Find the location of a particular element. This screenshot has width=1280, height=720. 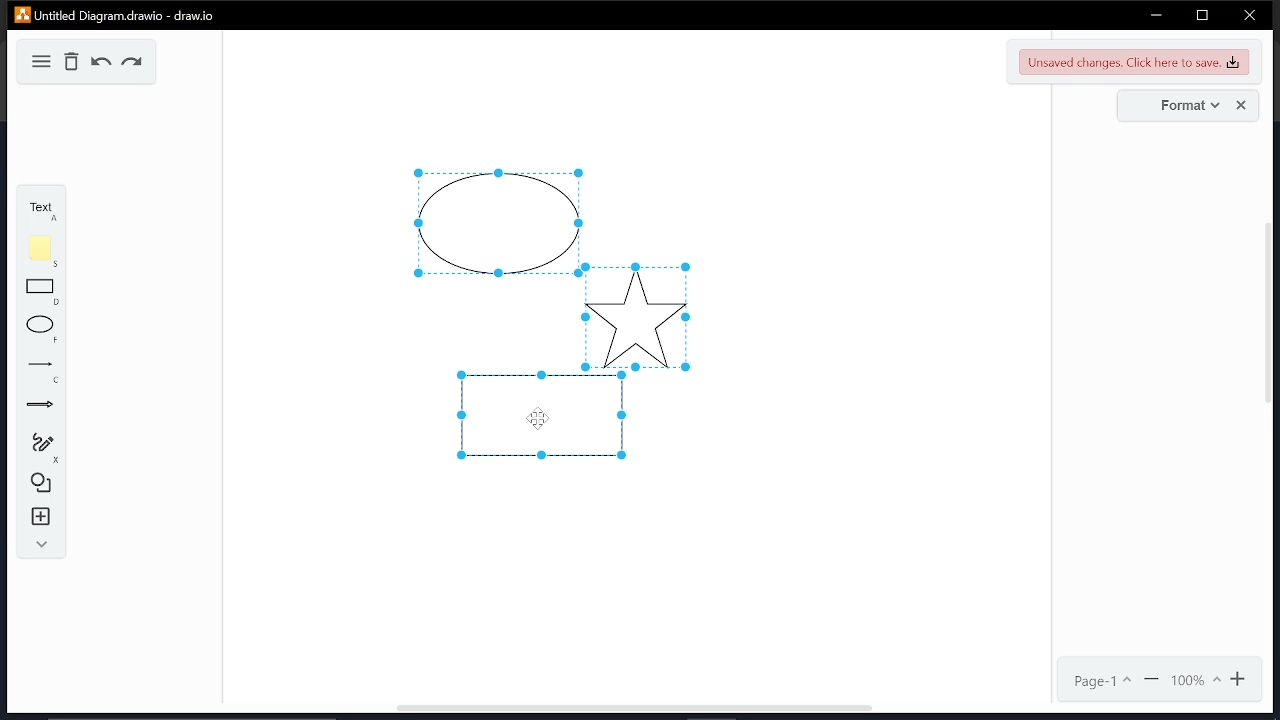

undo is located at coordinates (102, 63).